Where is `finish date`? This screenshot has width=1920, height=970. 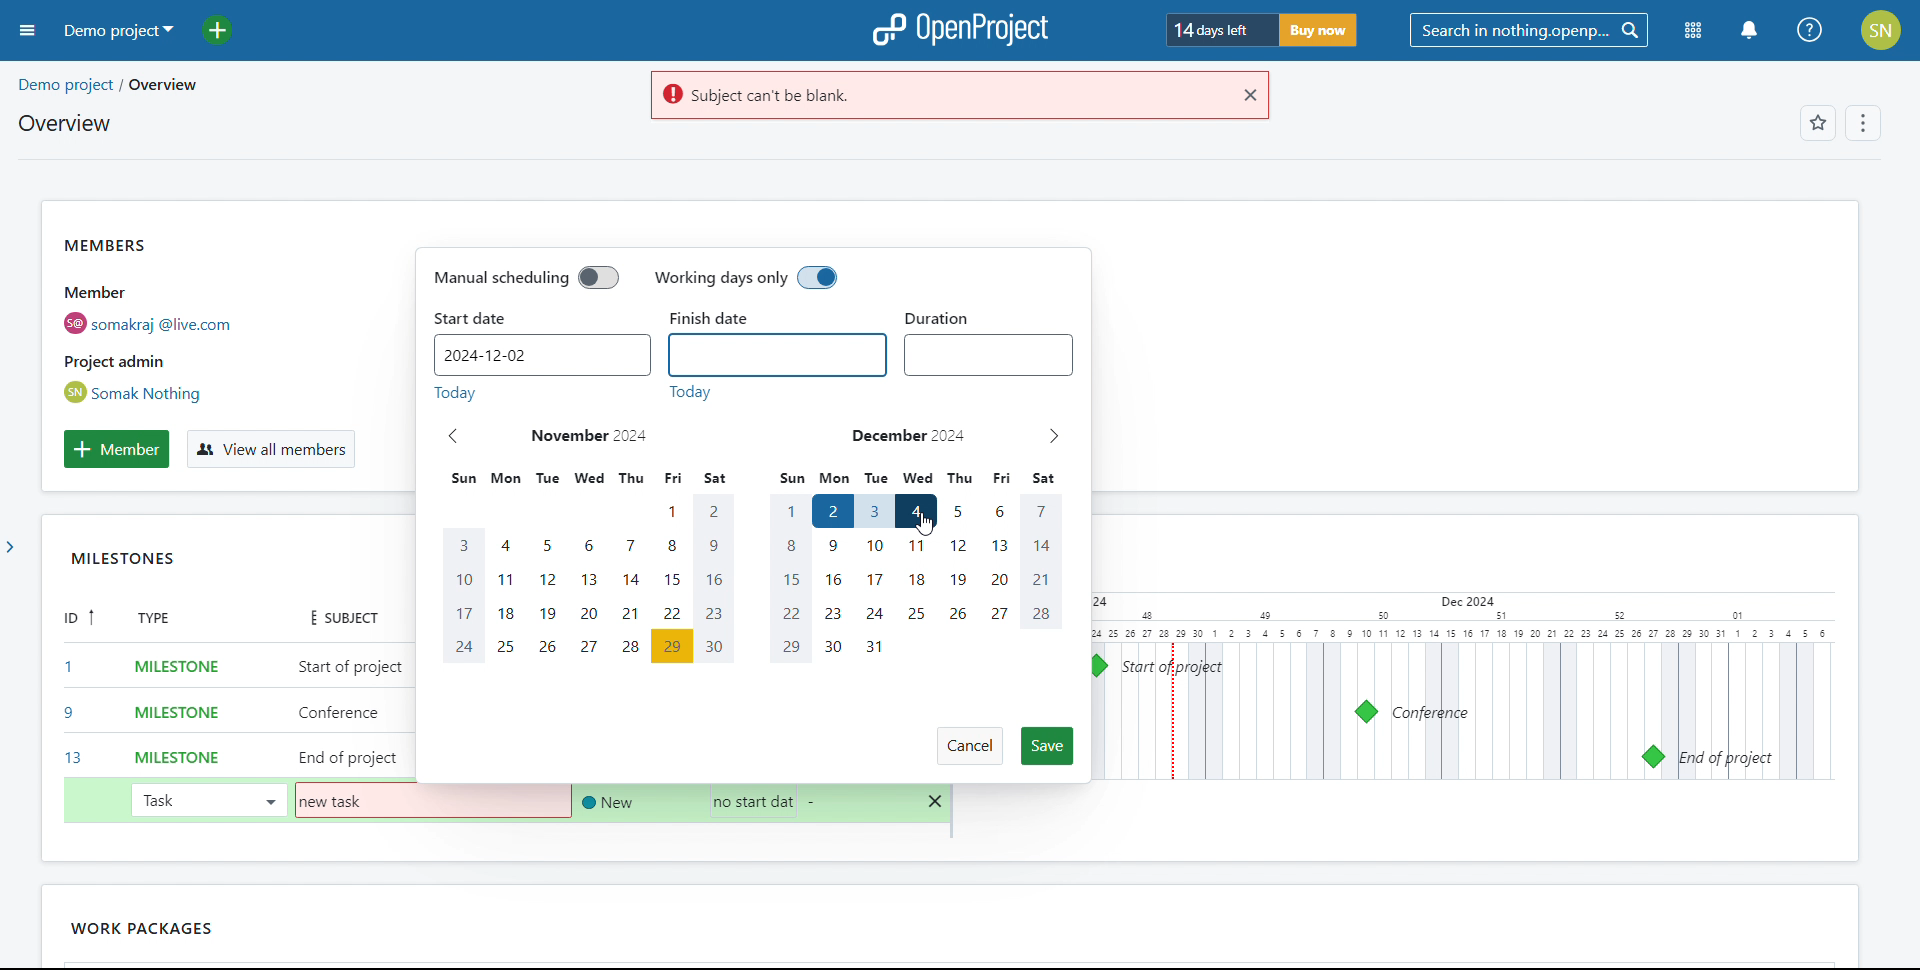
finish date is located at coordinates (778, 355).